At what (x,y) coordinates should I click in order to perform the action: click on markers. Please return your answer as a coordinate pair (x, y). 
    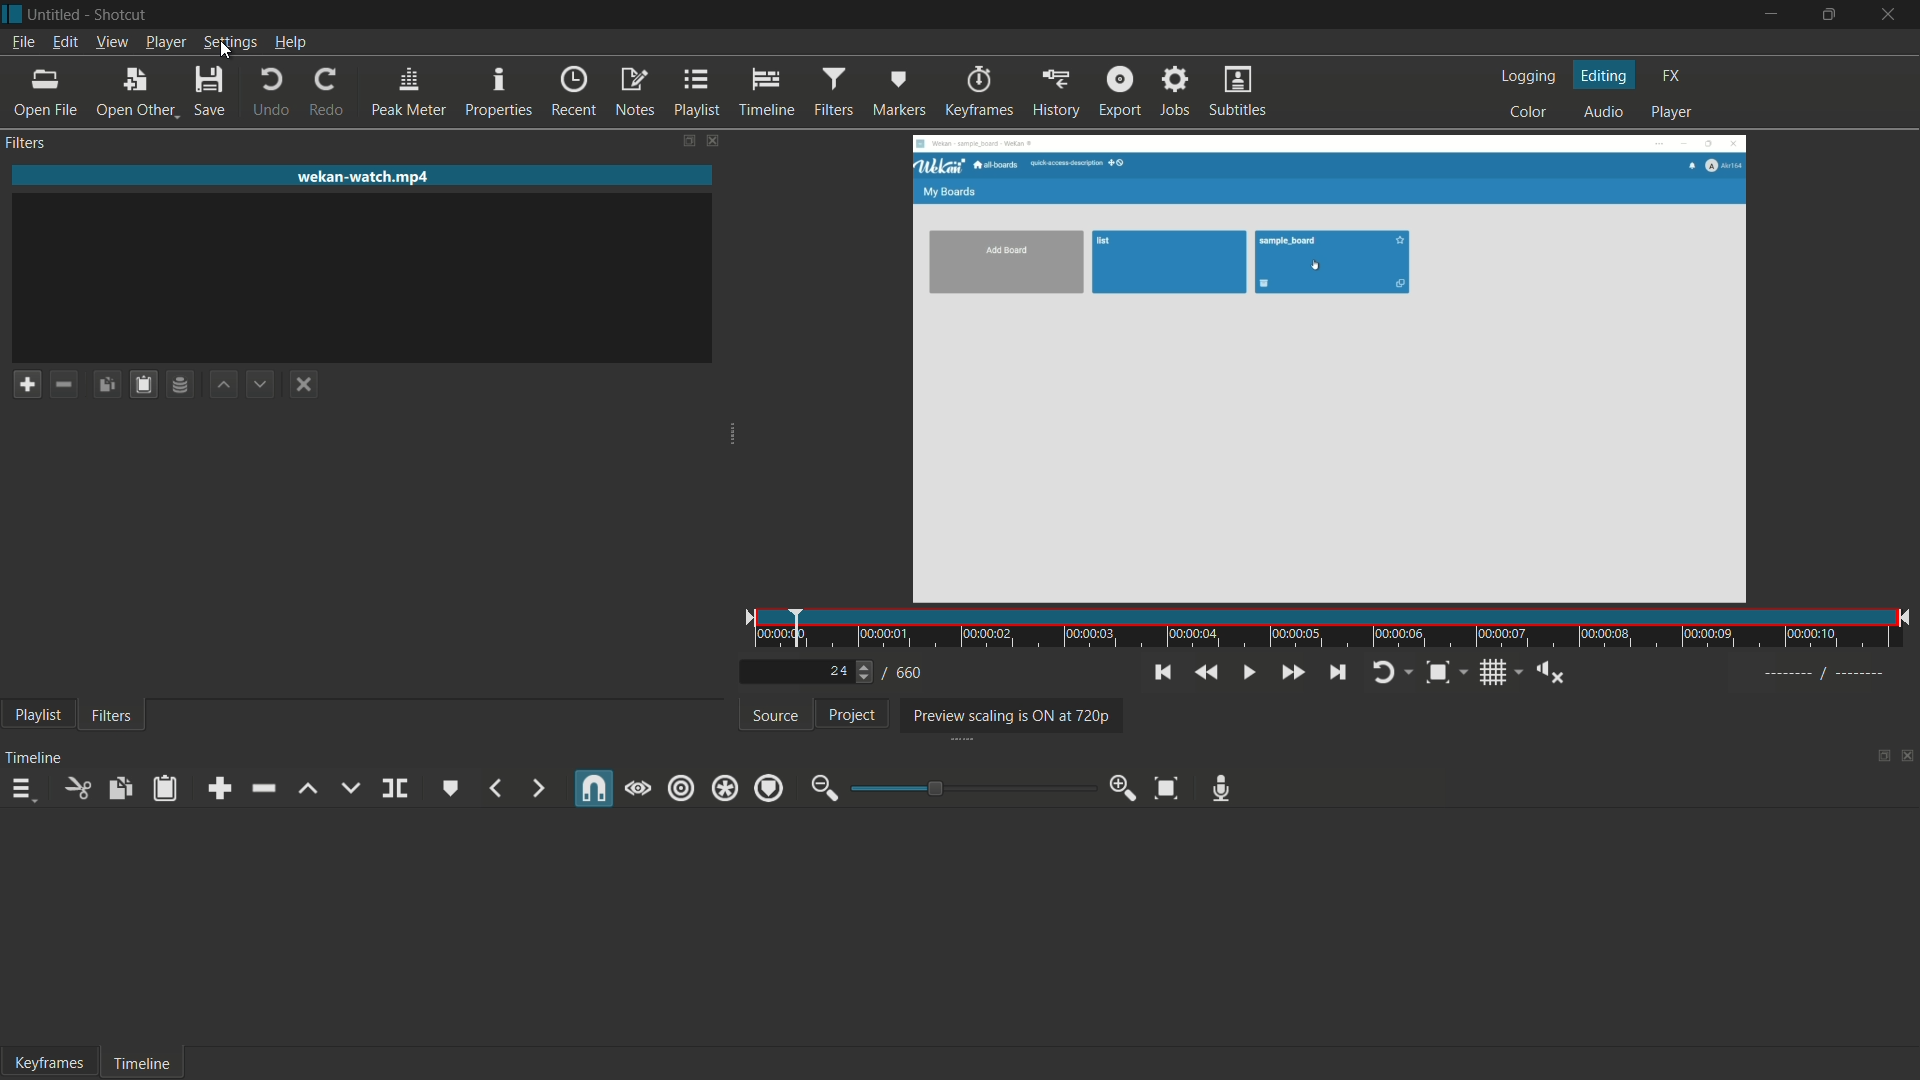
    Looking at the image, I should click on (901, 91).